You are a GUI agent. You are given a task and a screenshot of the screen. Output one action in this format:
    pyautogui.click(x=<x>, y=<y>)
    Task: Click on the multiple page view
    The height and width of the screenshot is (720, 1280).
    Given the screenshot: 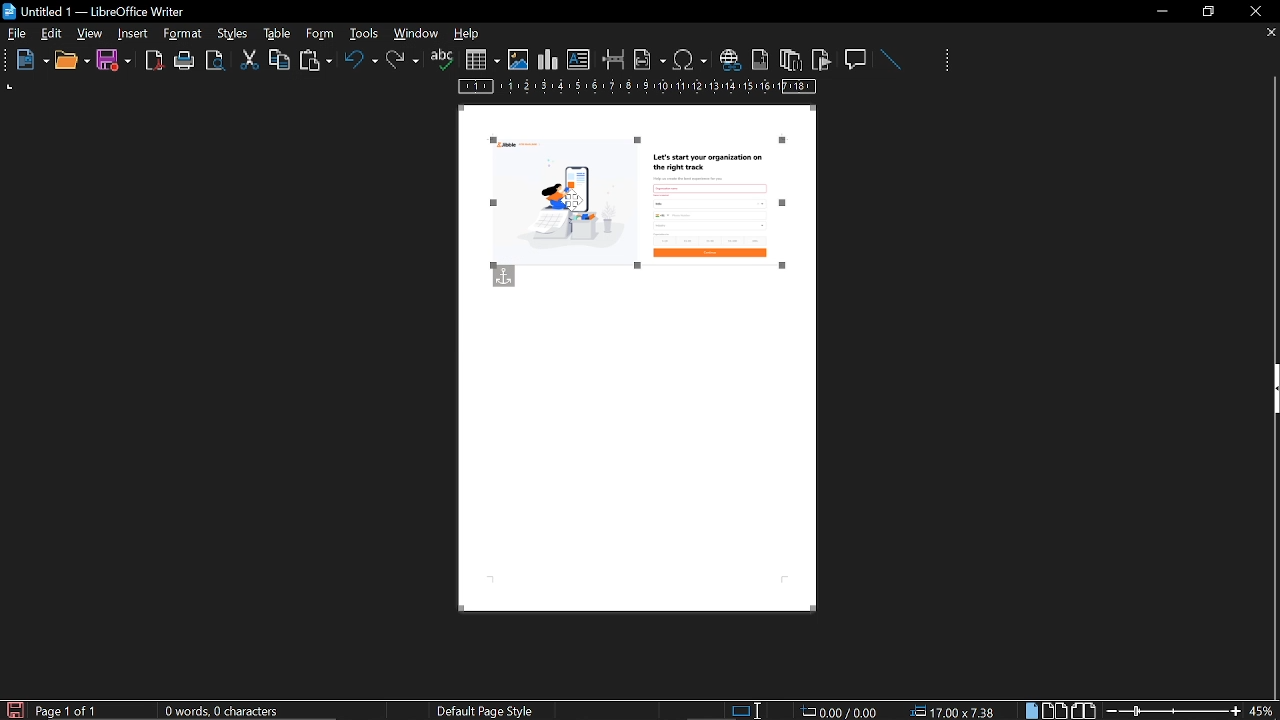 What is the action you would take?
    pyautogui.click(x=1055, y=711)
    